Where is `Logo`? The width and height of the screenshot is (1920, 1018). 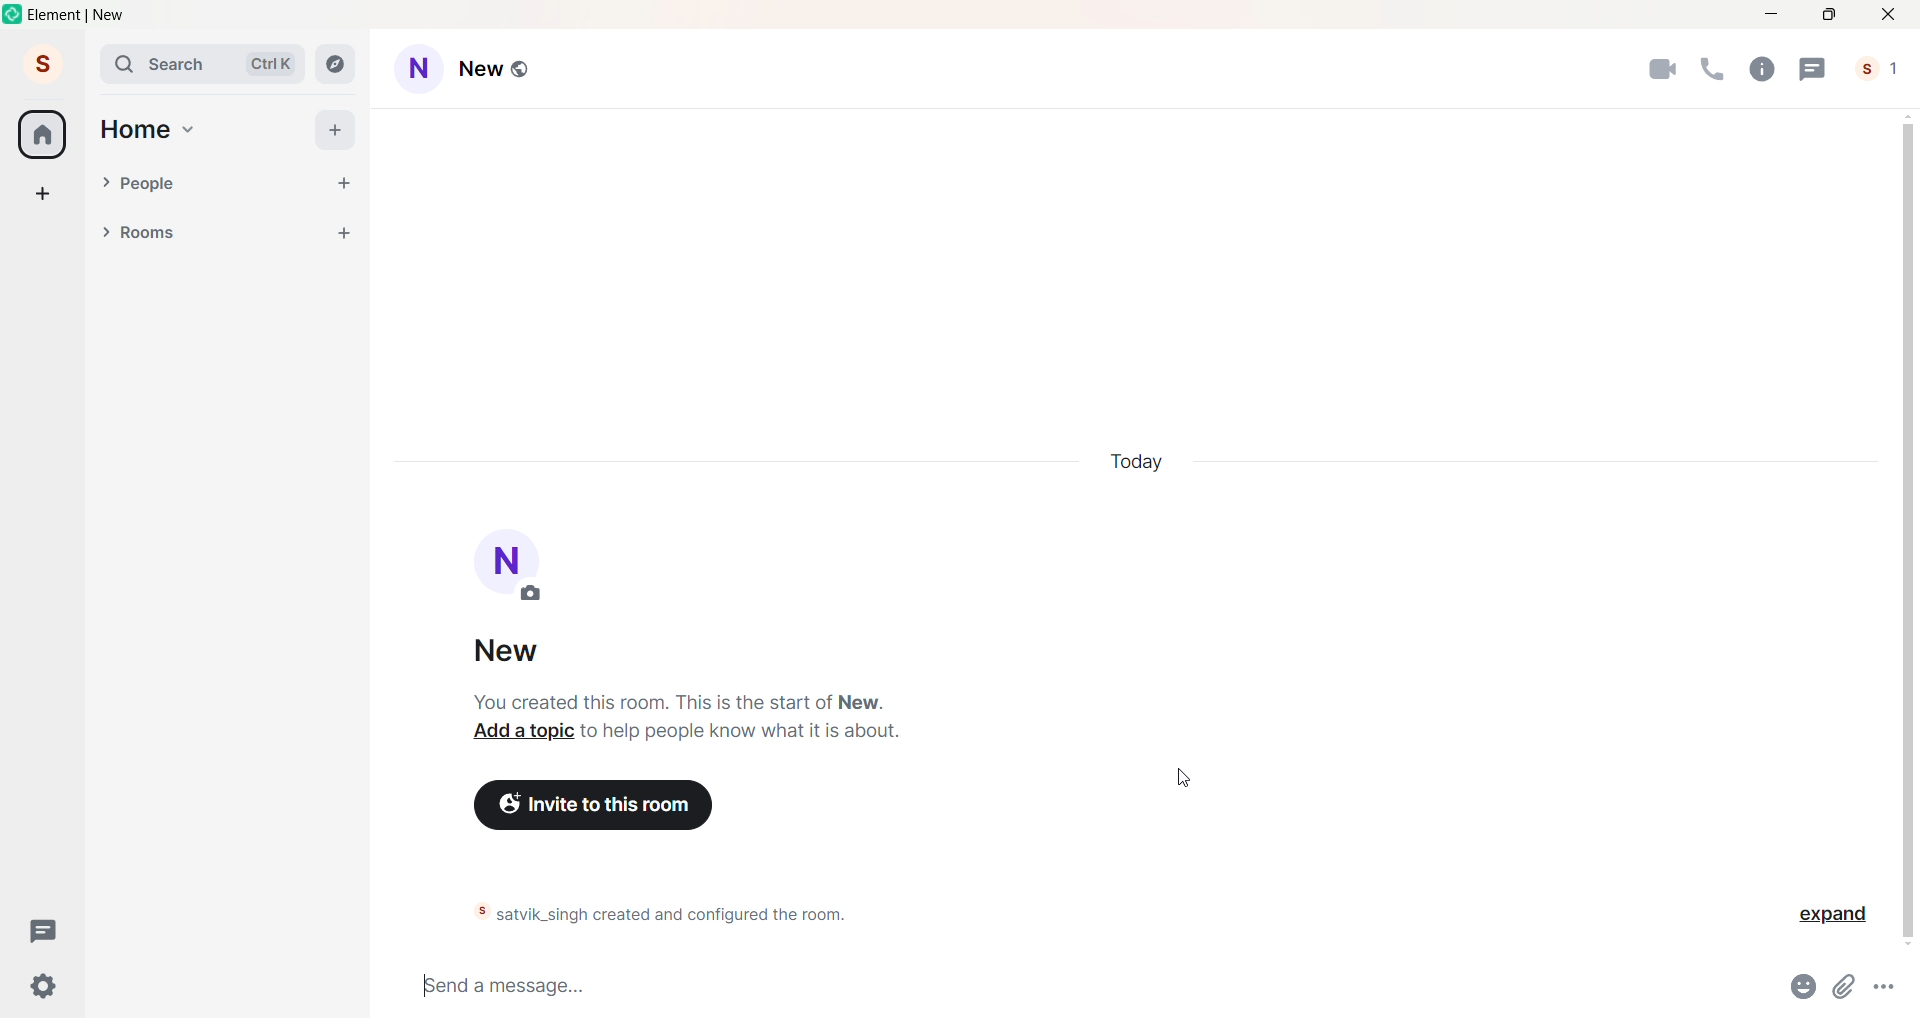
Logo is located at coordinates (14, 14).